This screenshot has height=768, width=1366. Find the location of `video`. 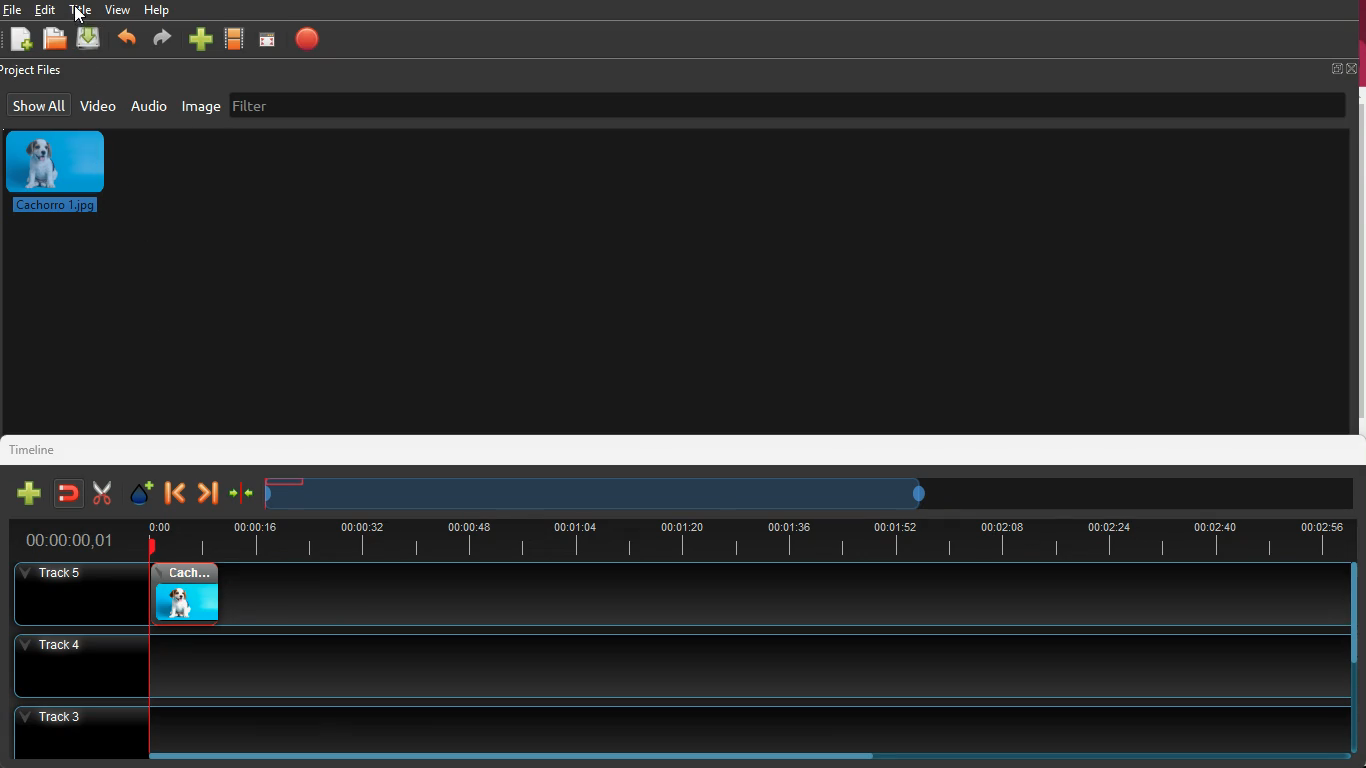

video is located at coordinates (236, 40).